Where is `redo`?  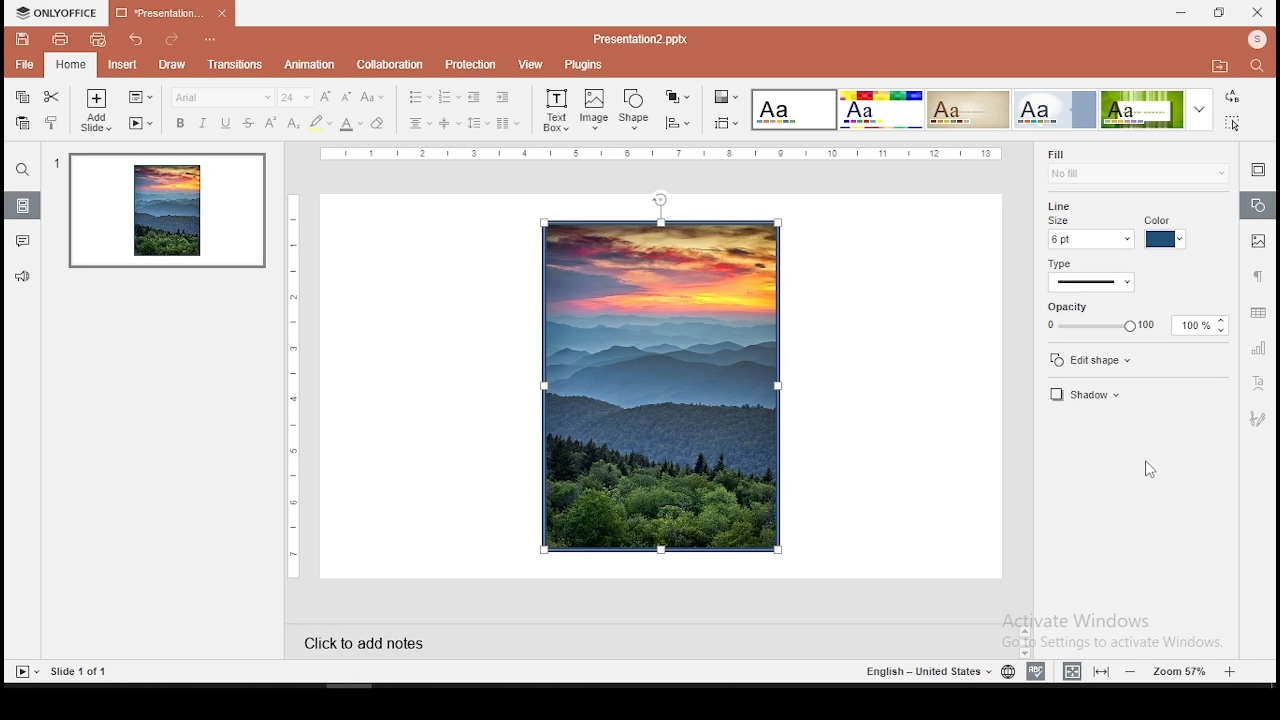
redo is located at coordinates (172, 41).